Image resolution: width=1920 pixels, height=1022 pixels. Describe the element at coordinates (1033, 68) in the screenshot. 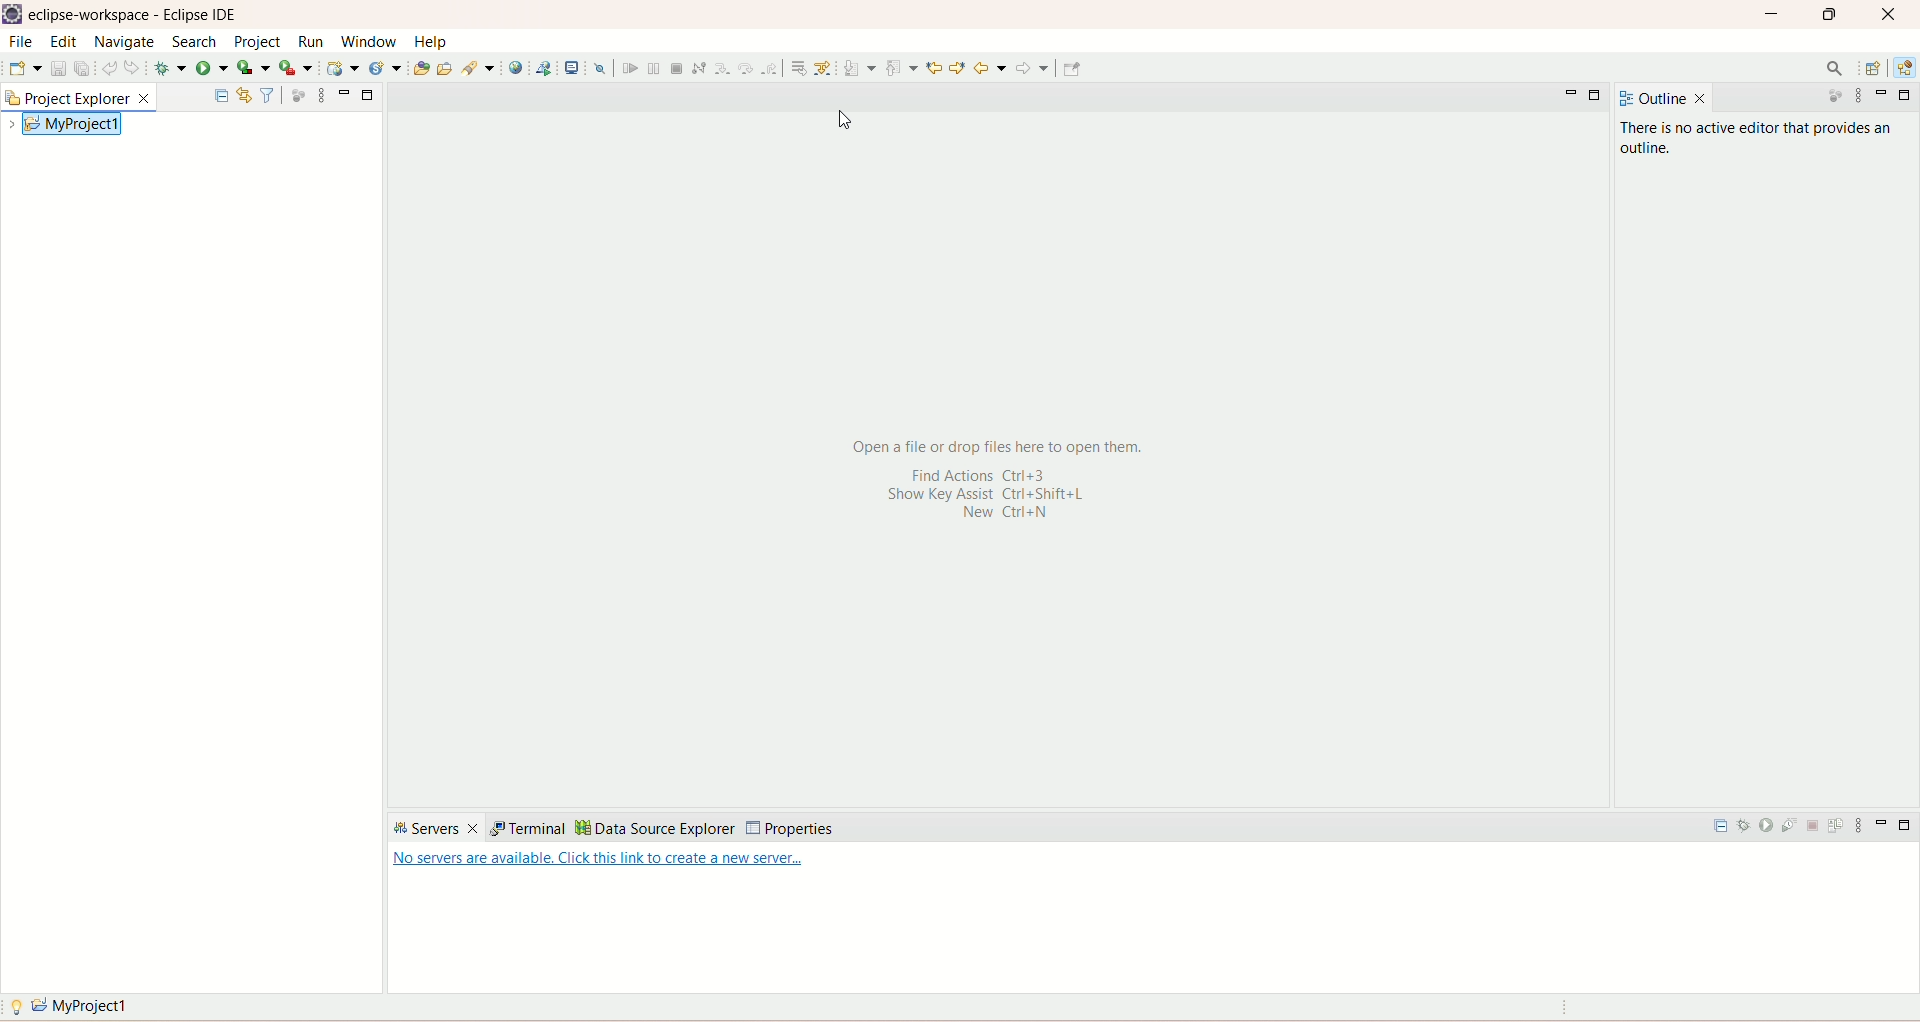

I see `forward` at that location.